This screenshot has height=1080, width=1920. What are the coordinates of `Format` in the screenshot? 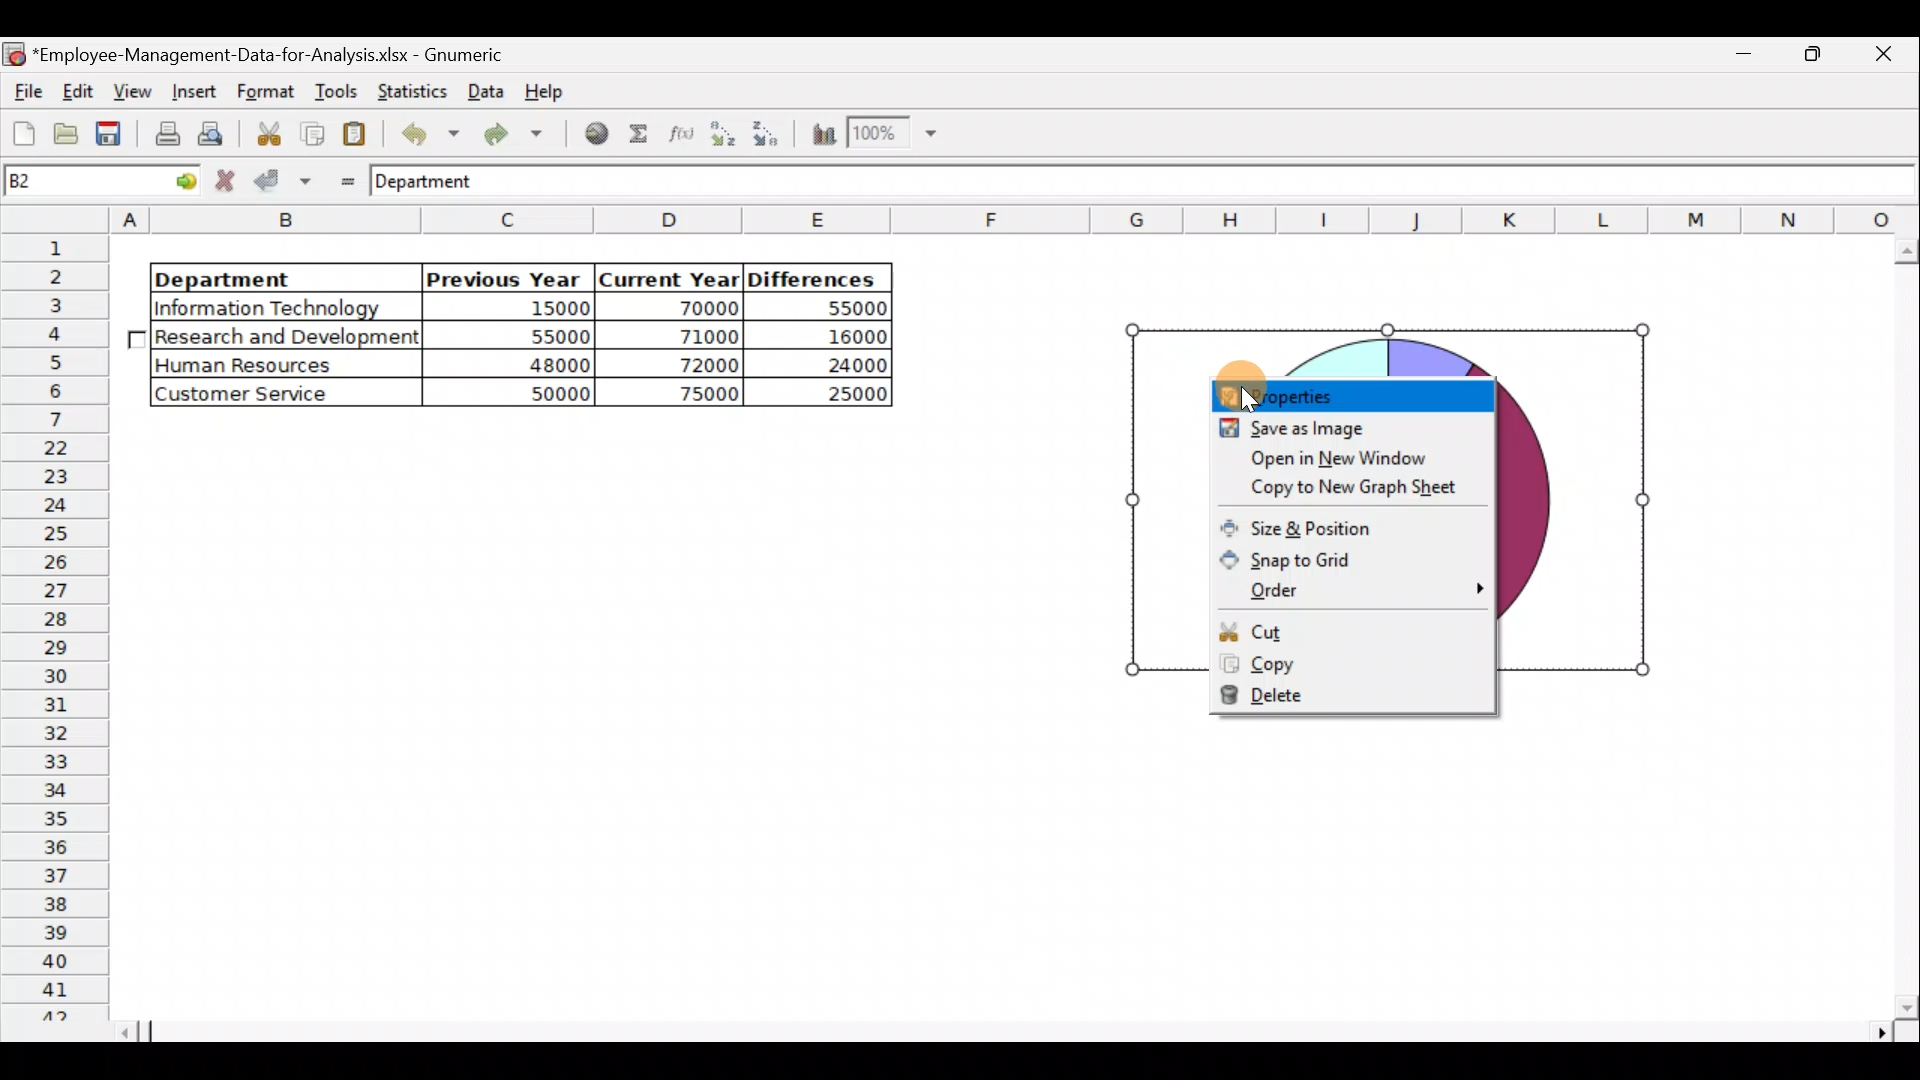 It's located at (262, 92).